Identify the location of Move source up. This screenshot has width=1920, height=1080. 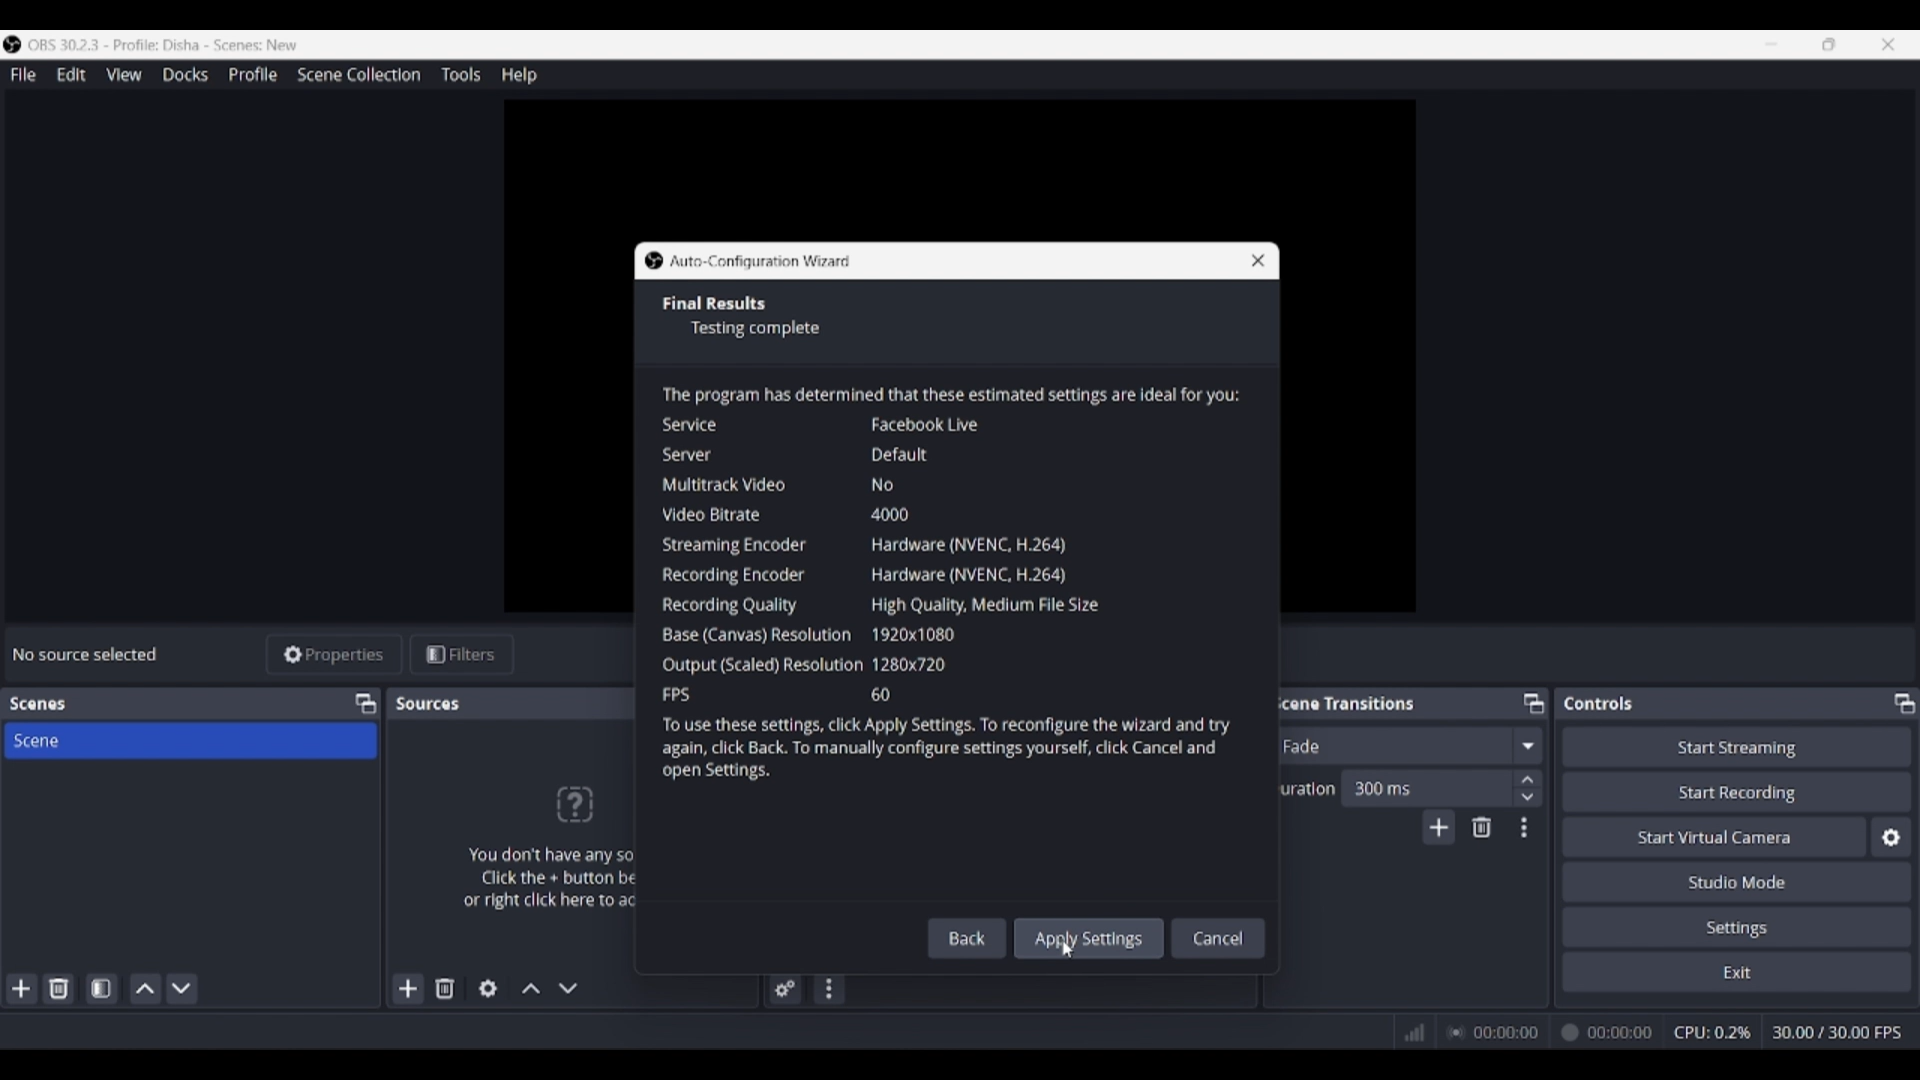
(531, 988).